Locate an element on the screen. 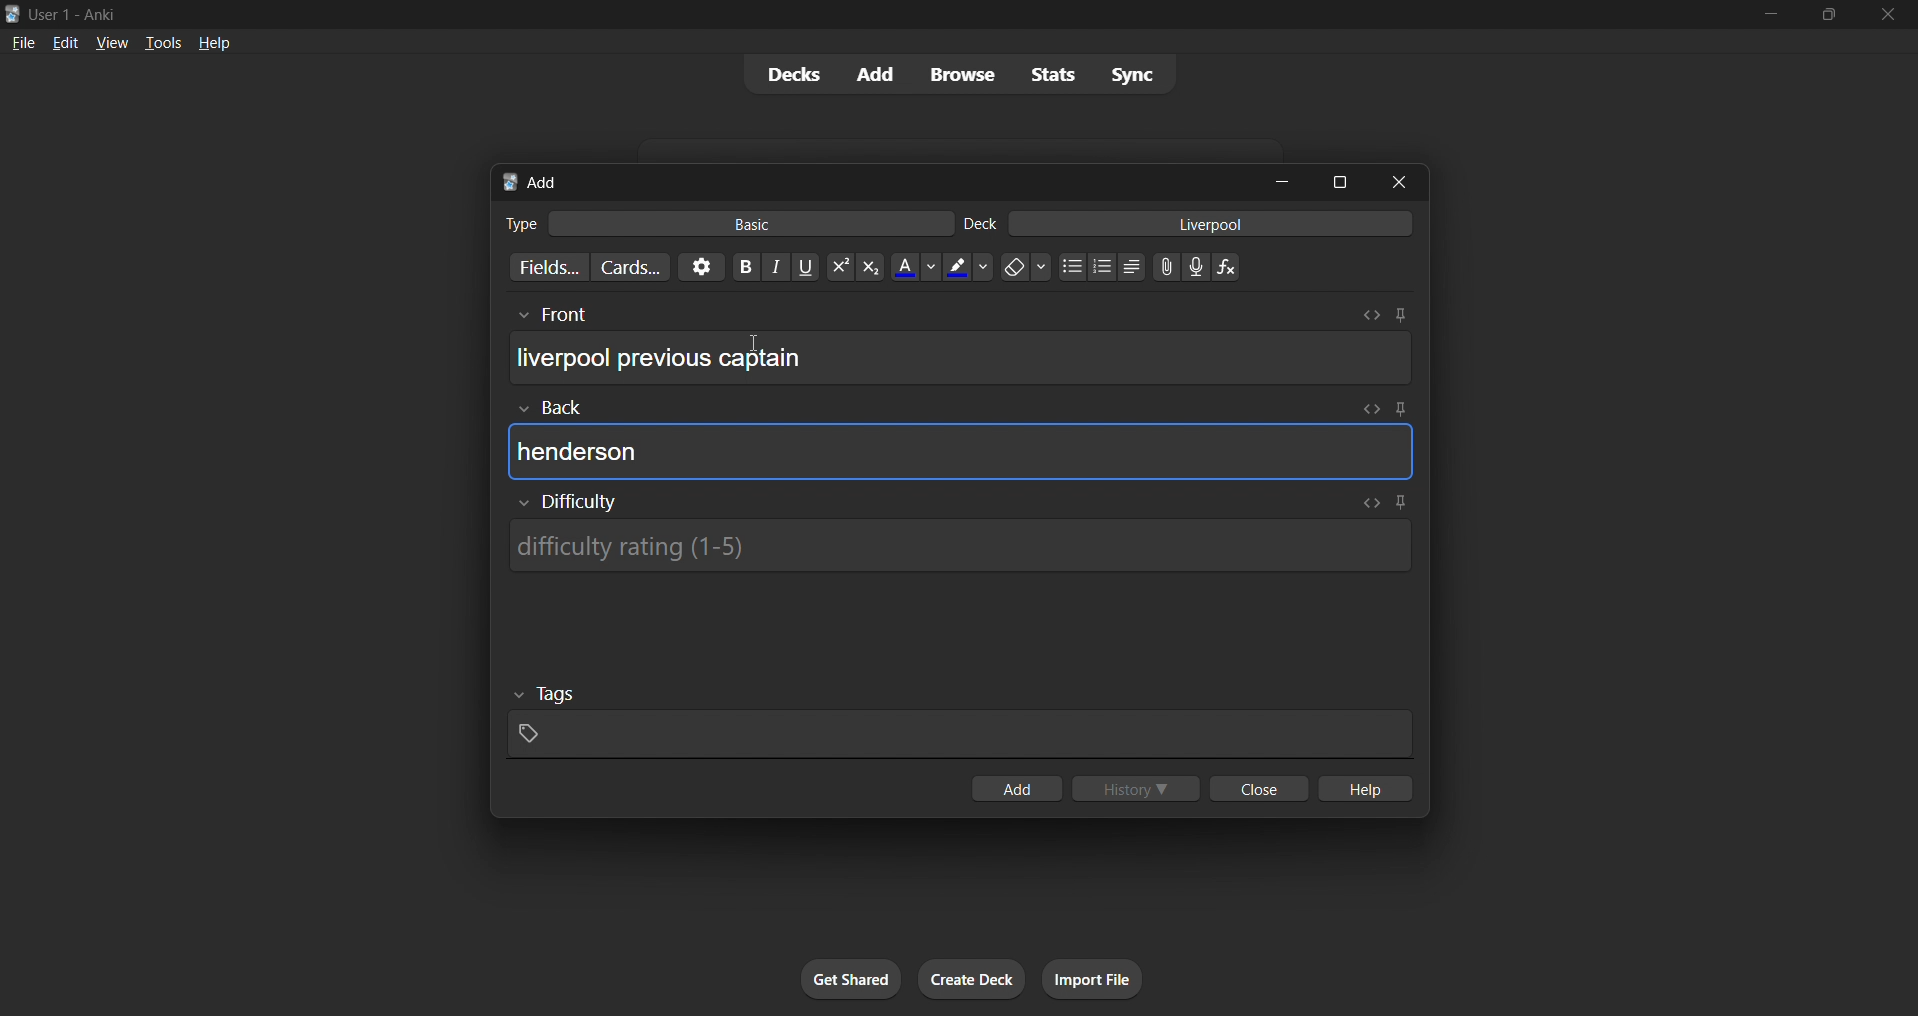  browse is located at coordinates (958, 73).